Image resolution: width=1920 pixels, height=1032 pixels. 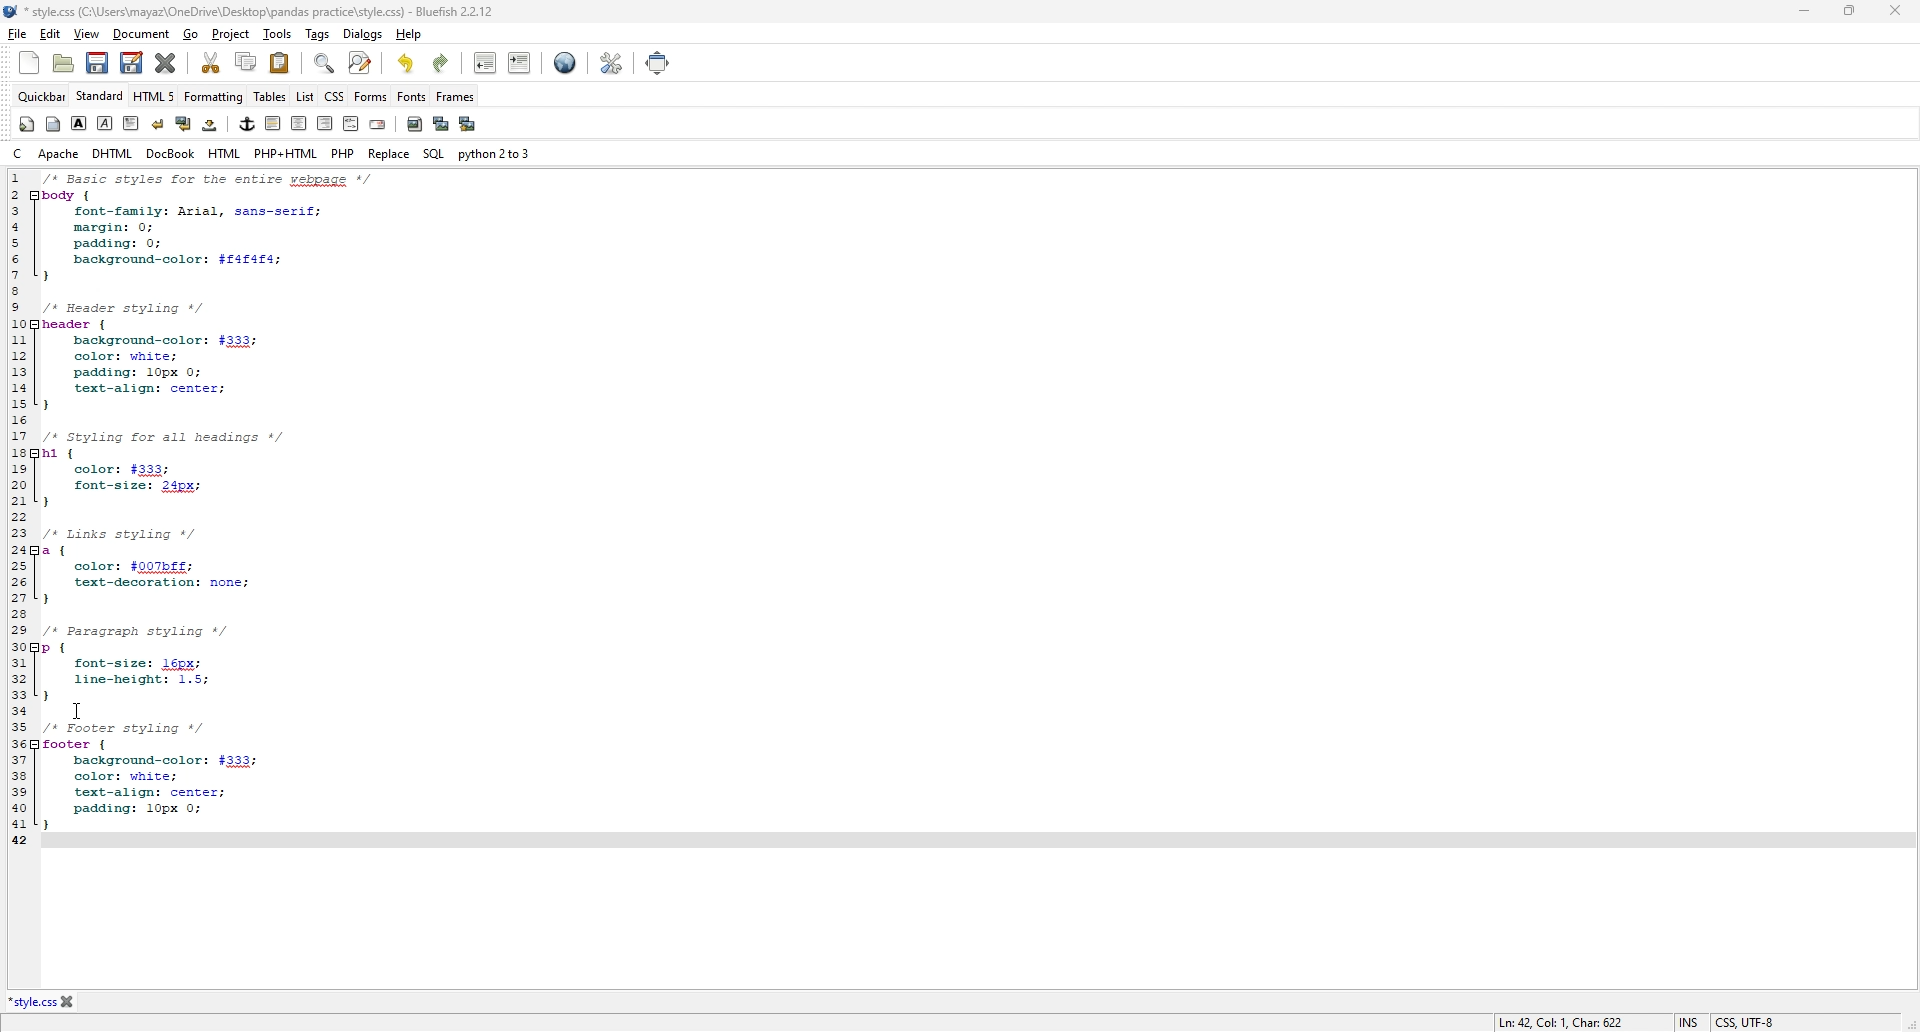 What do you see at coordinates (351, 124) in the screenshot?
I see `html comment` at bounding box center [351, 124].